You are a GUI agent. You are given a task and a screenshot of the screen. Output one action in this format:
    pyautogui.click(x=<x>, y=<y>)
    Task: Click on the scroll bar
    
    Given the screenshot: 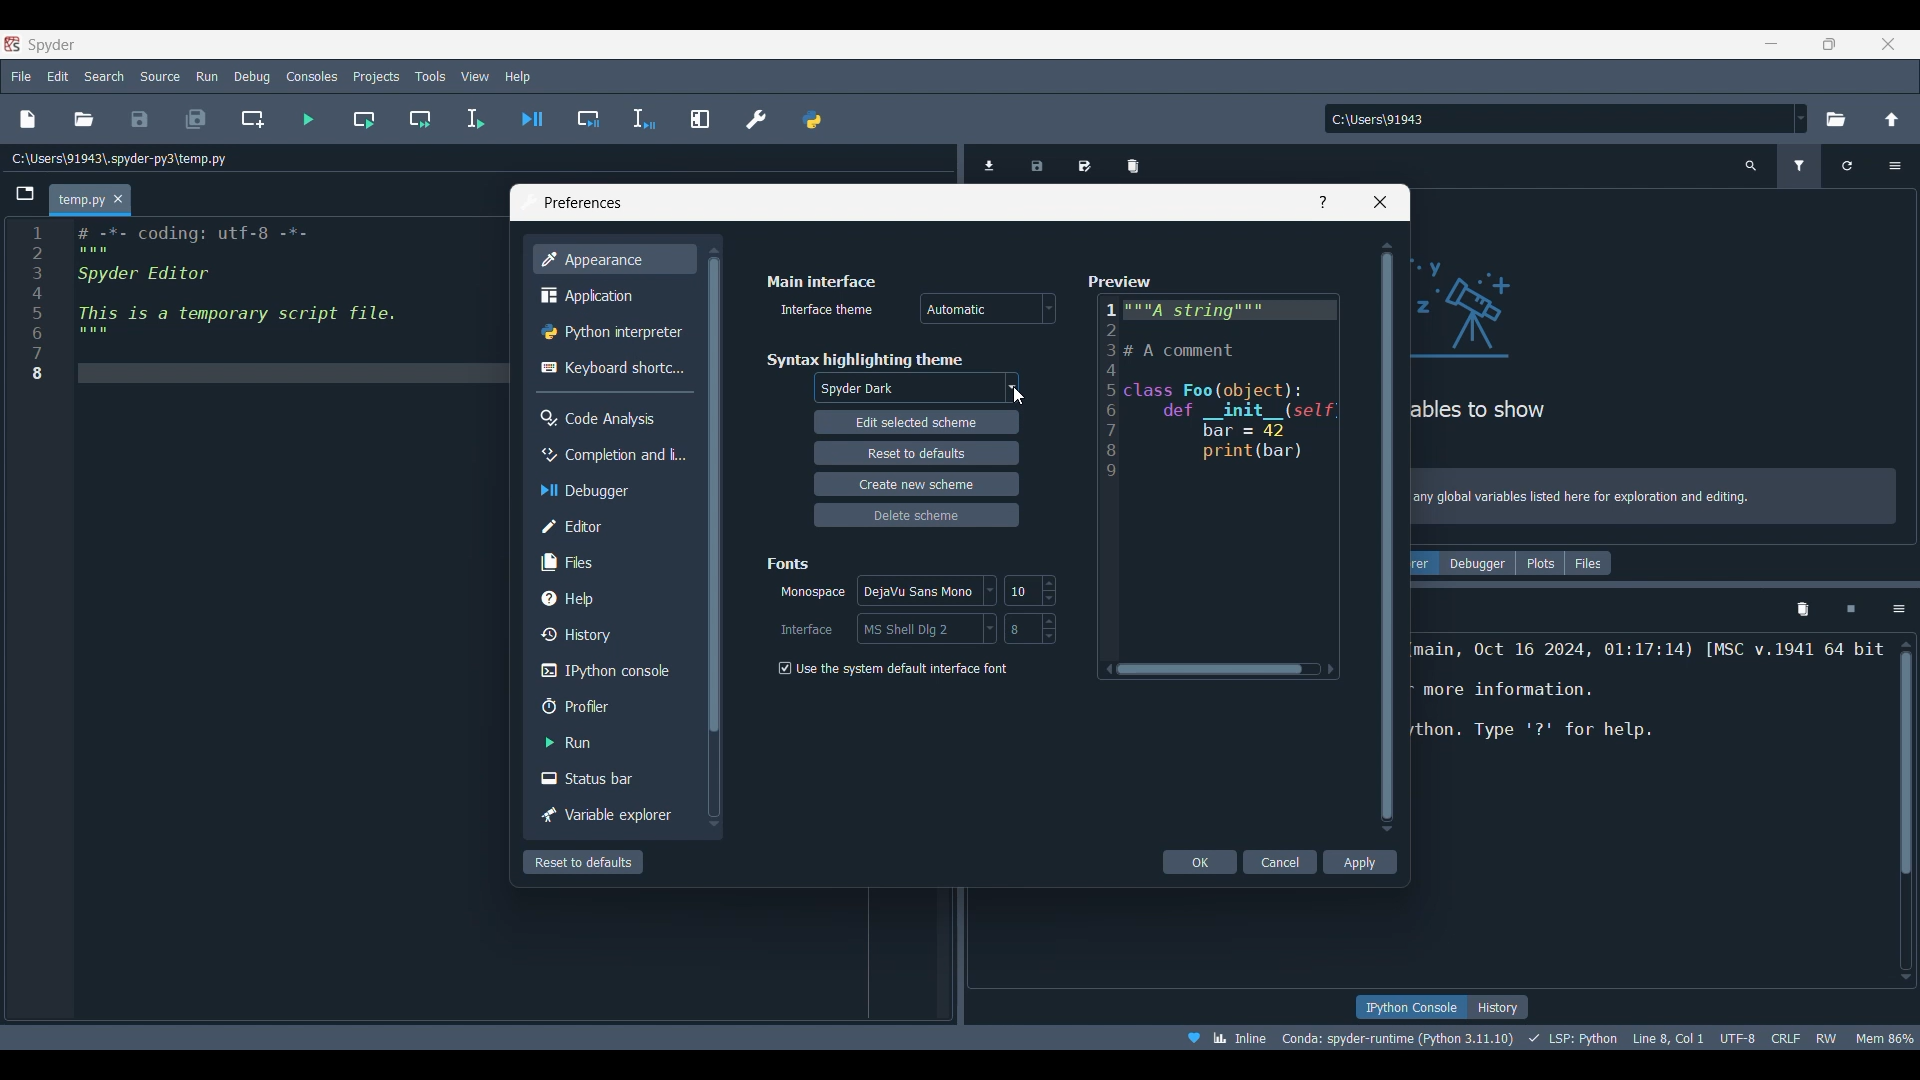 What is the action you would take?
    pyautogui.click(x=1902, y=809)
    